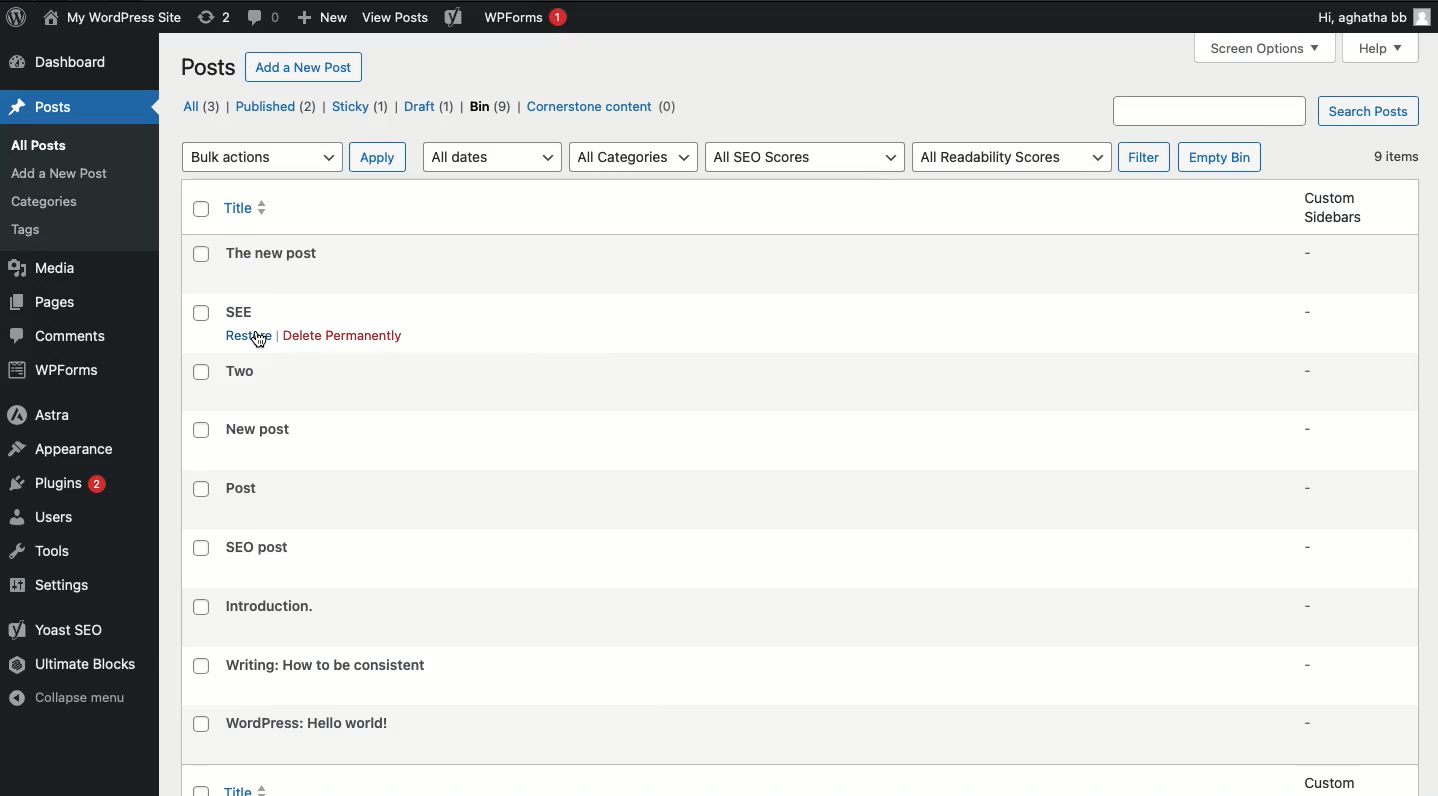  I want to click on All SEO scores, so click(807, 156).